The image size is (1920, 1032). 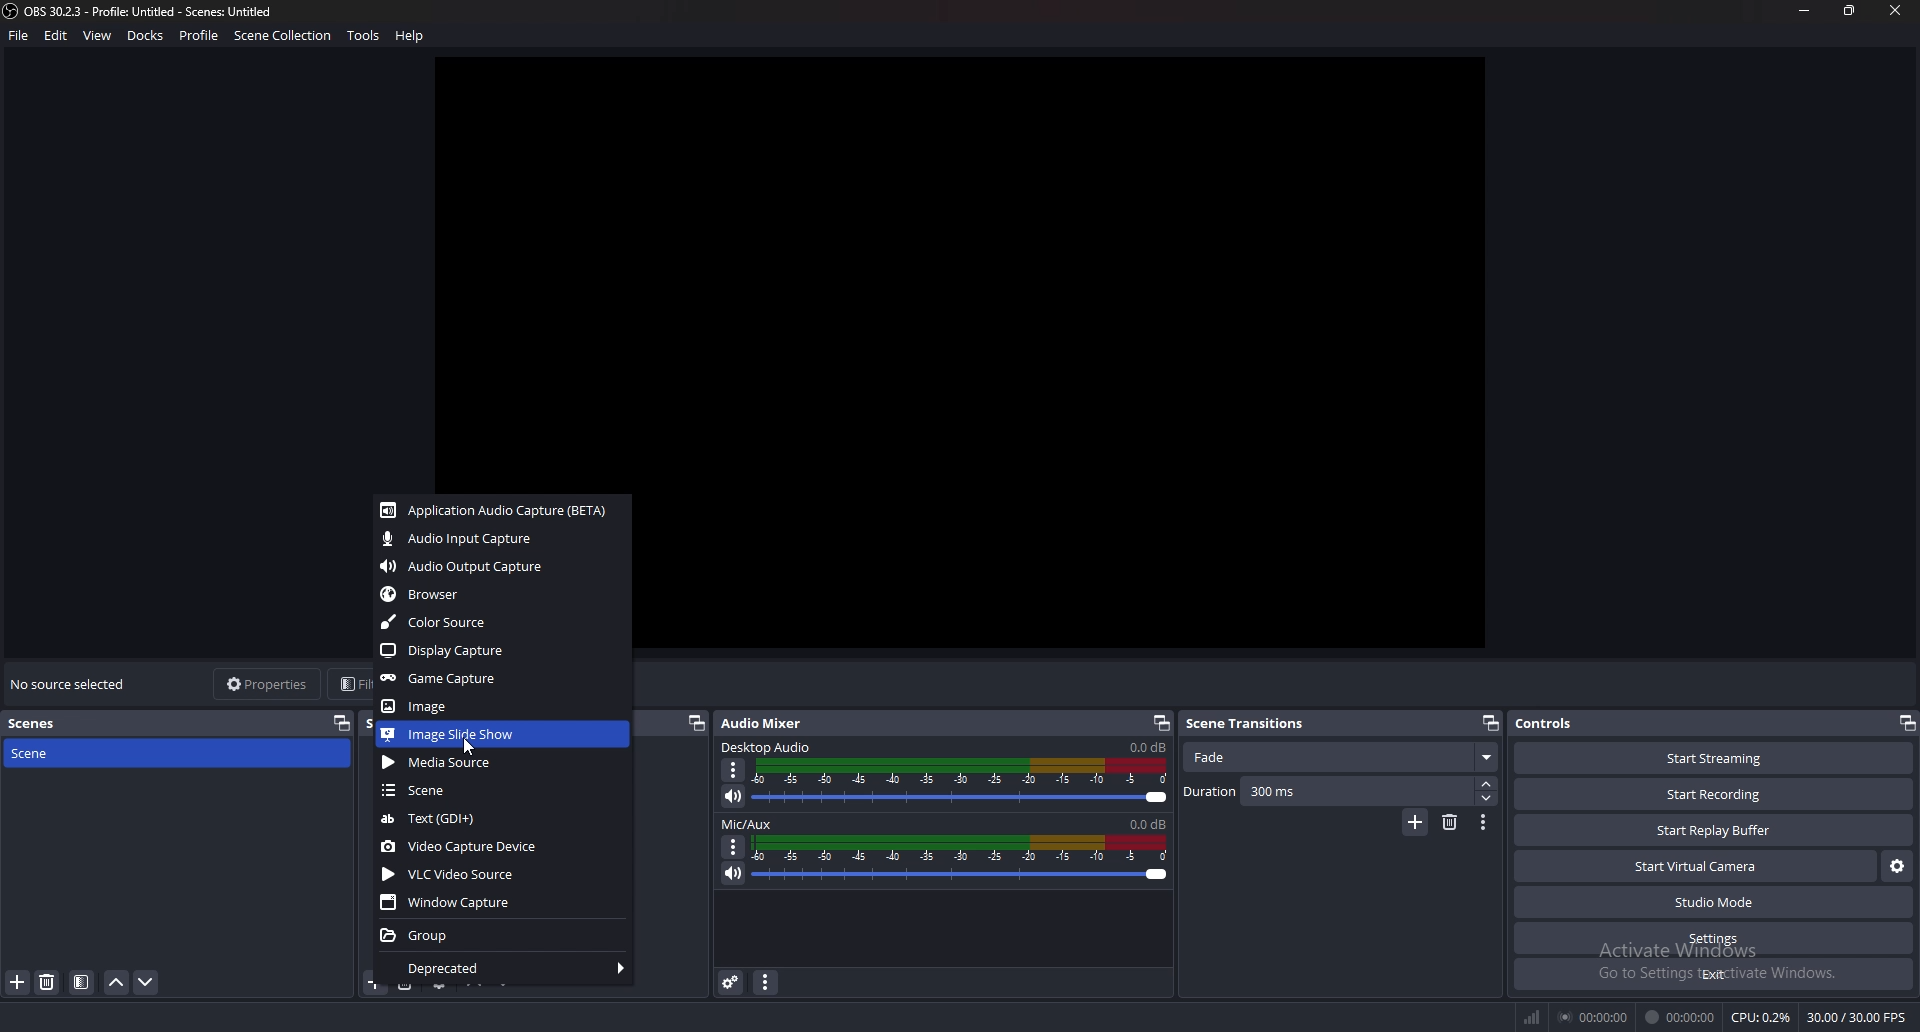 What do you see at coordinates (1413, 824) in the screenshot?
I see `add transition` at bounding box center [1413, 824].